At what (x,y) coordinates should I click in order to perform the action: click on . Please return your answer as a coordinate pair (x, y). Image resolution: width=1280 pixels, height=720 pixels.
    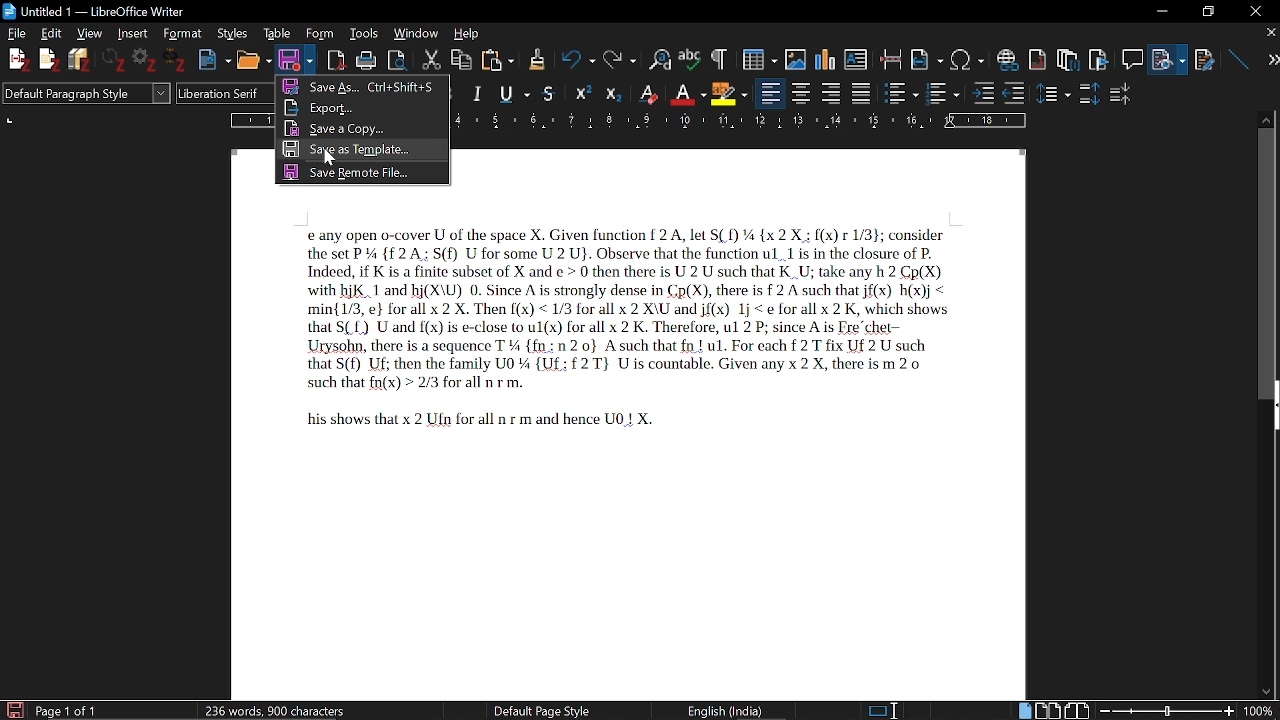
    Looking at the image, I should click on (116, 61).